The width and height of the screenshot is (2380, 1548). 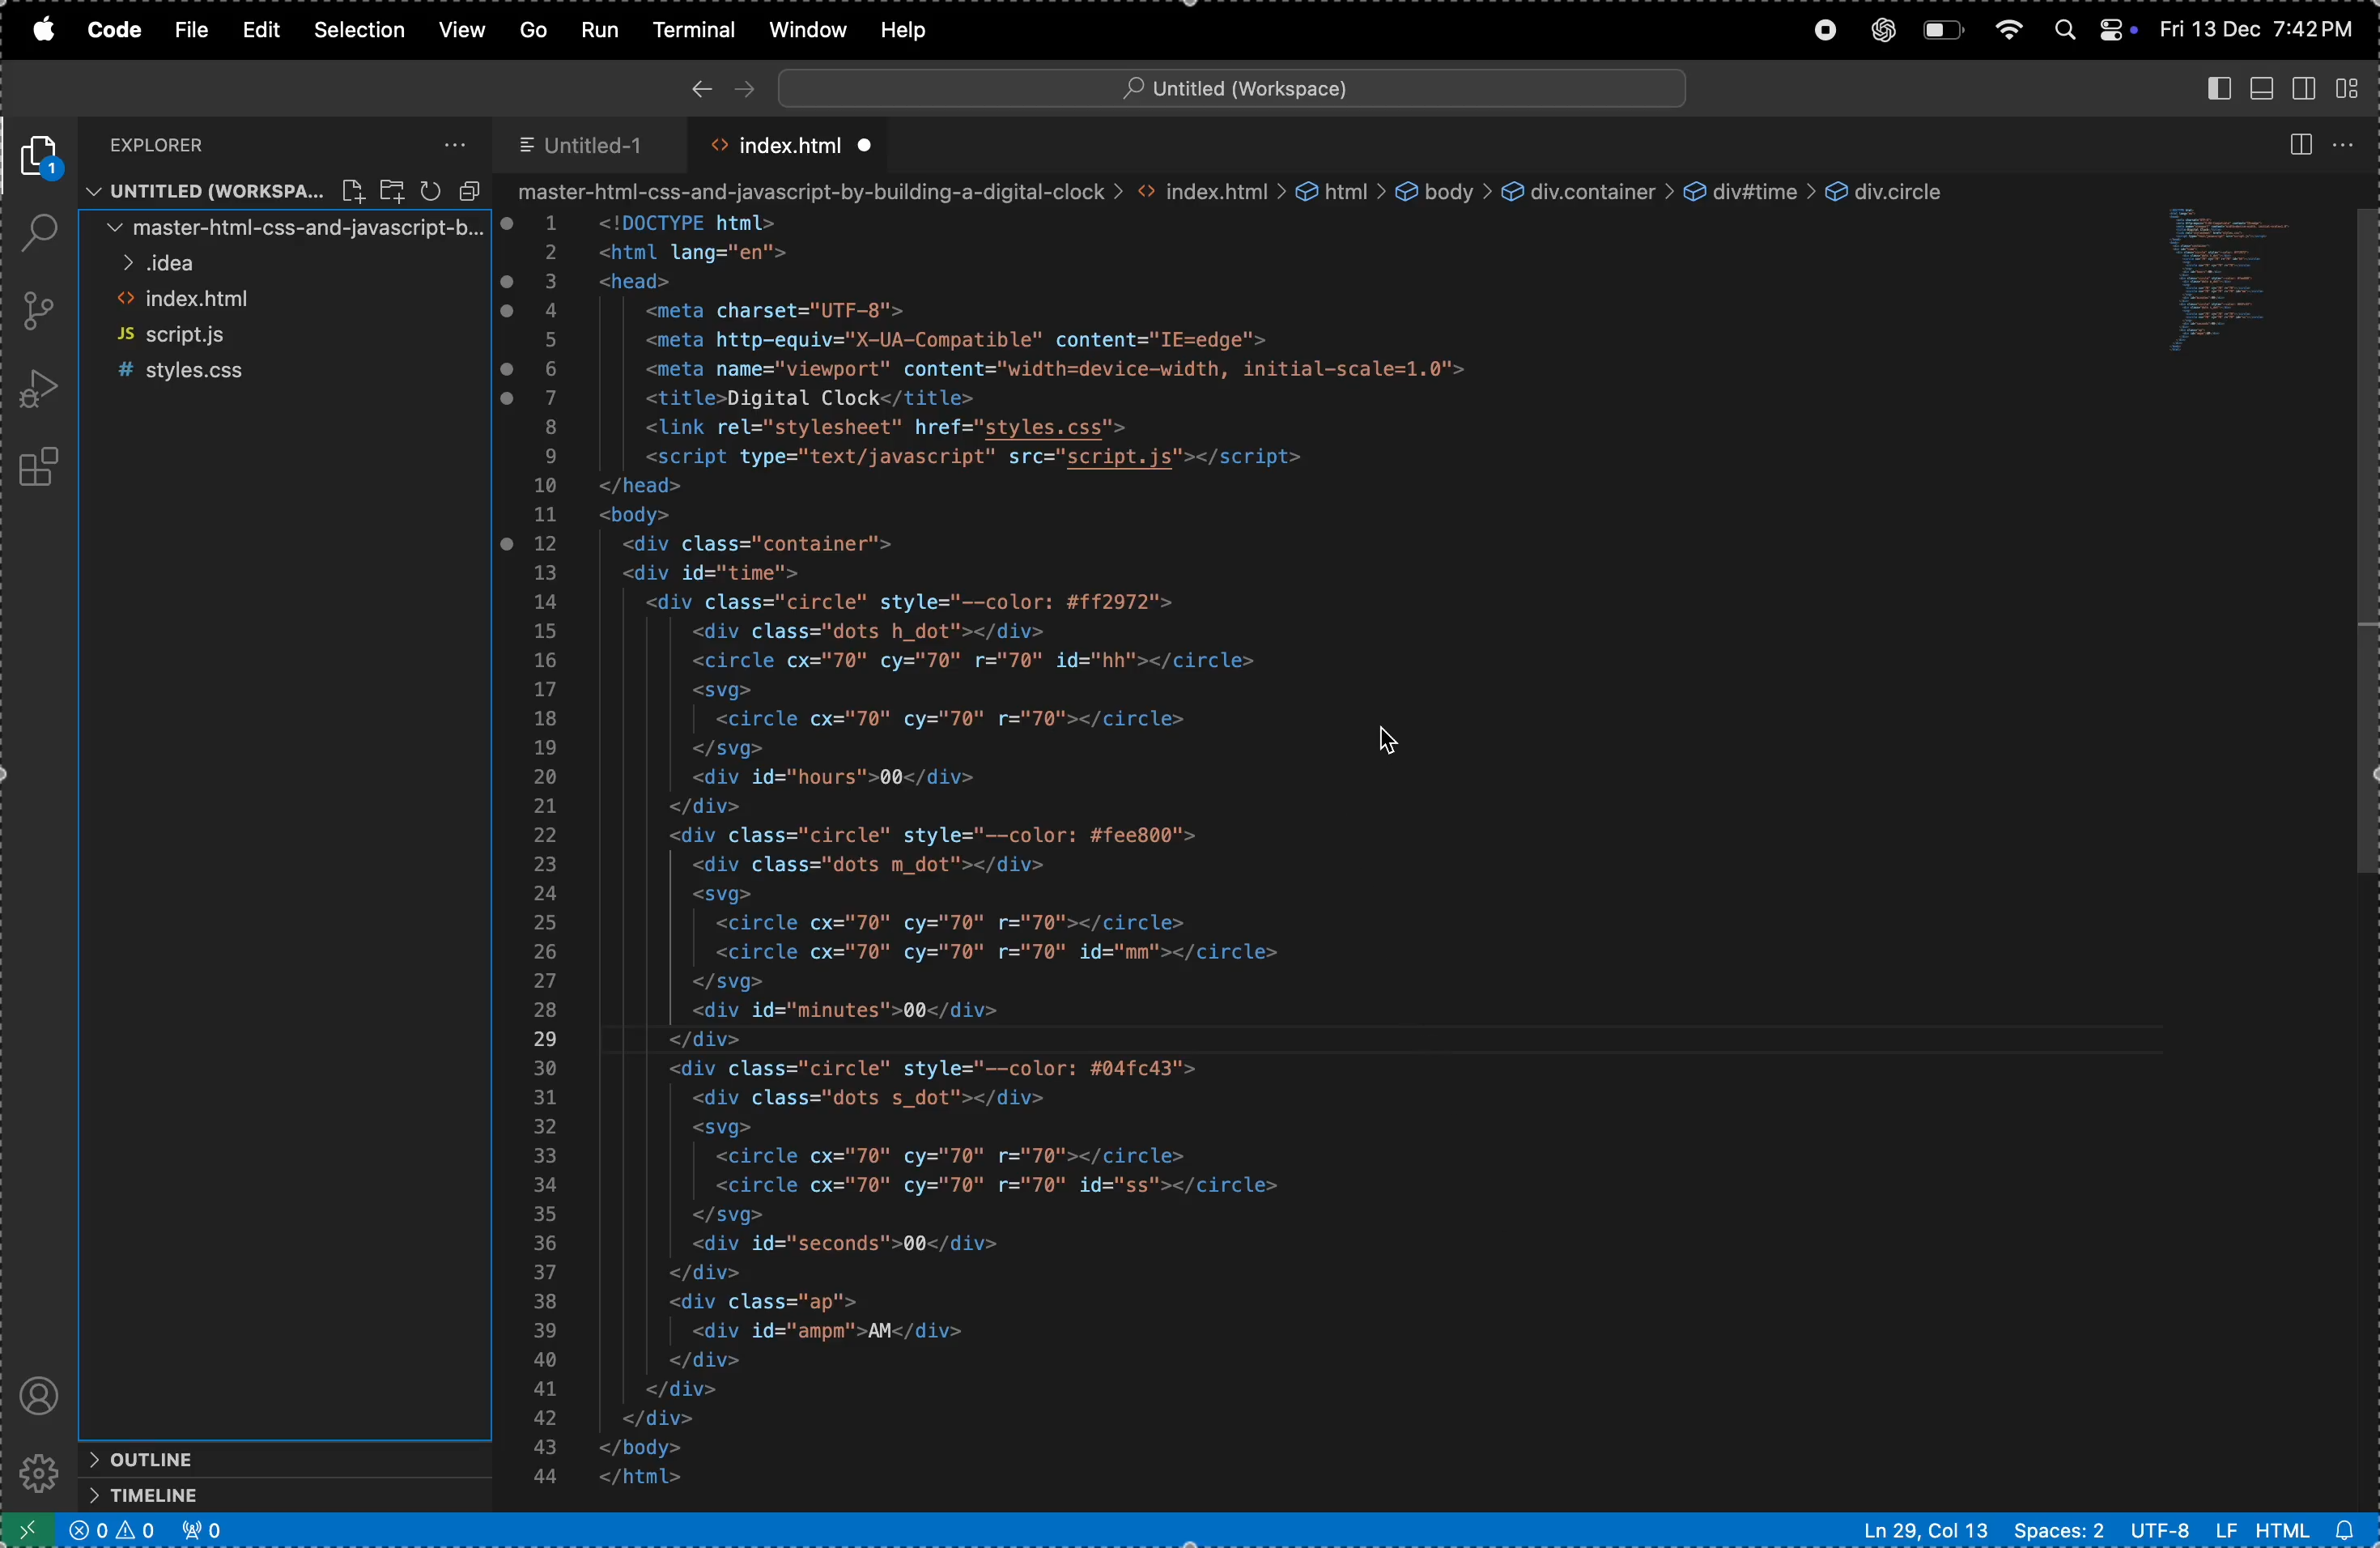 What do you see at coordinates (593, 139) in the screenshot?
I see `untitled 1` at bounding box center [593, 139].